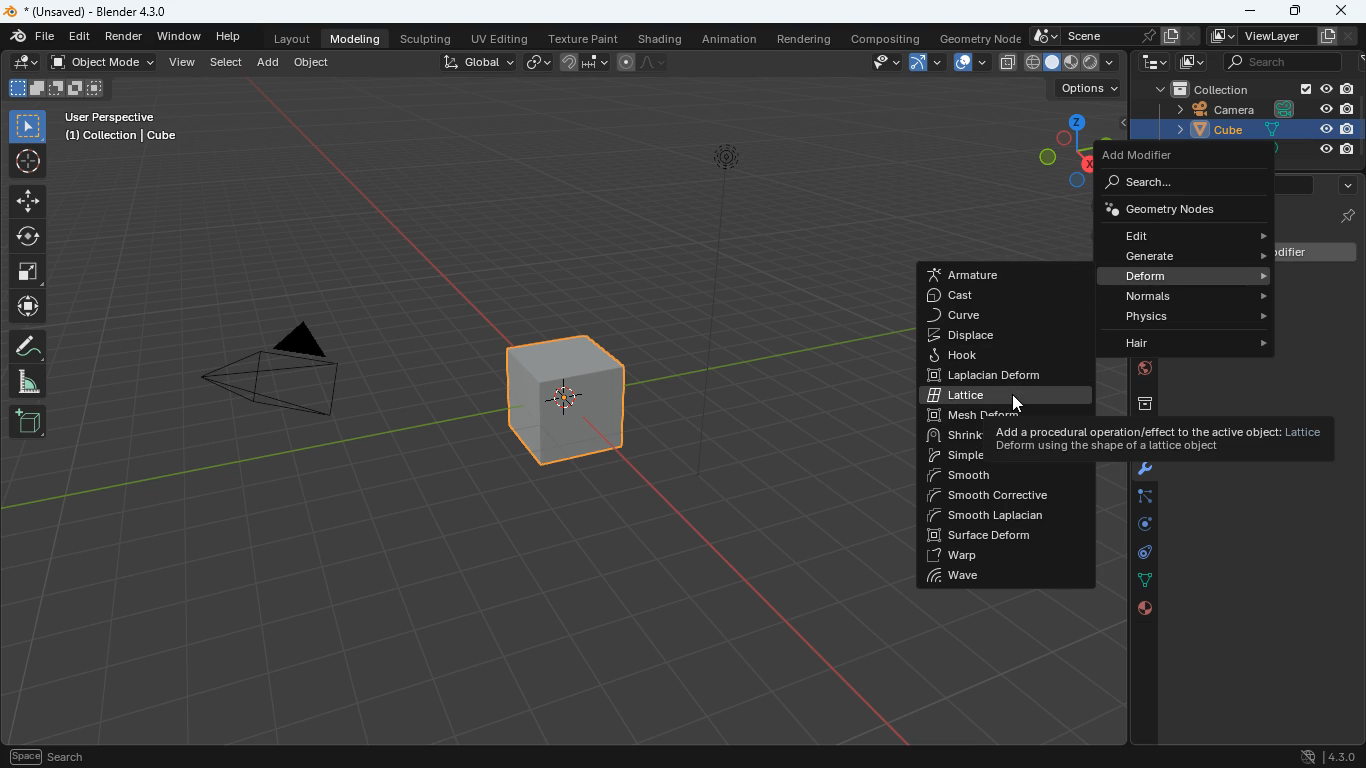 The height and width of the screenshot is (768, 1366). I want to click on animation, so click(728, 38).